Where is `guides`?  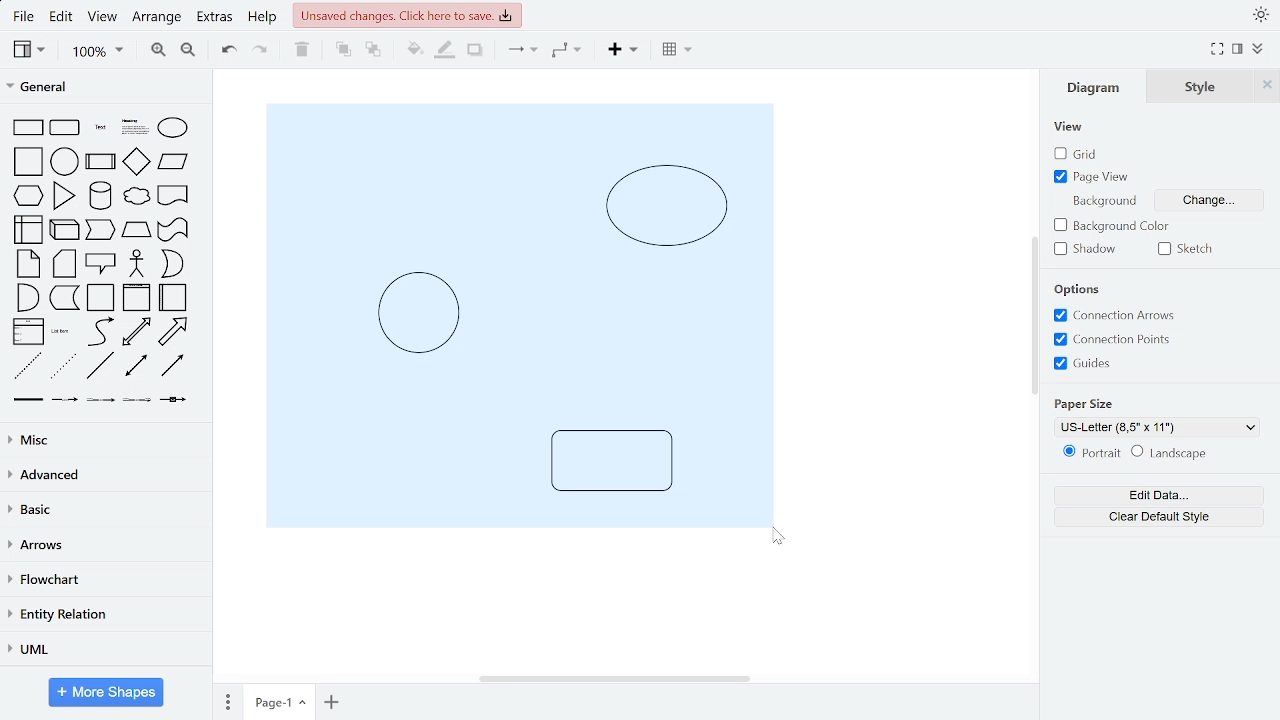
guides is located at coordinates (1114, 340).